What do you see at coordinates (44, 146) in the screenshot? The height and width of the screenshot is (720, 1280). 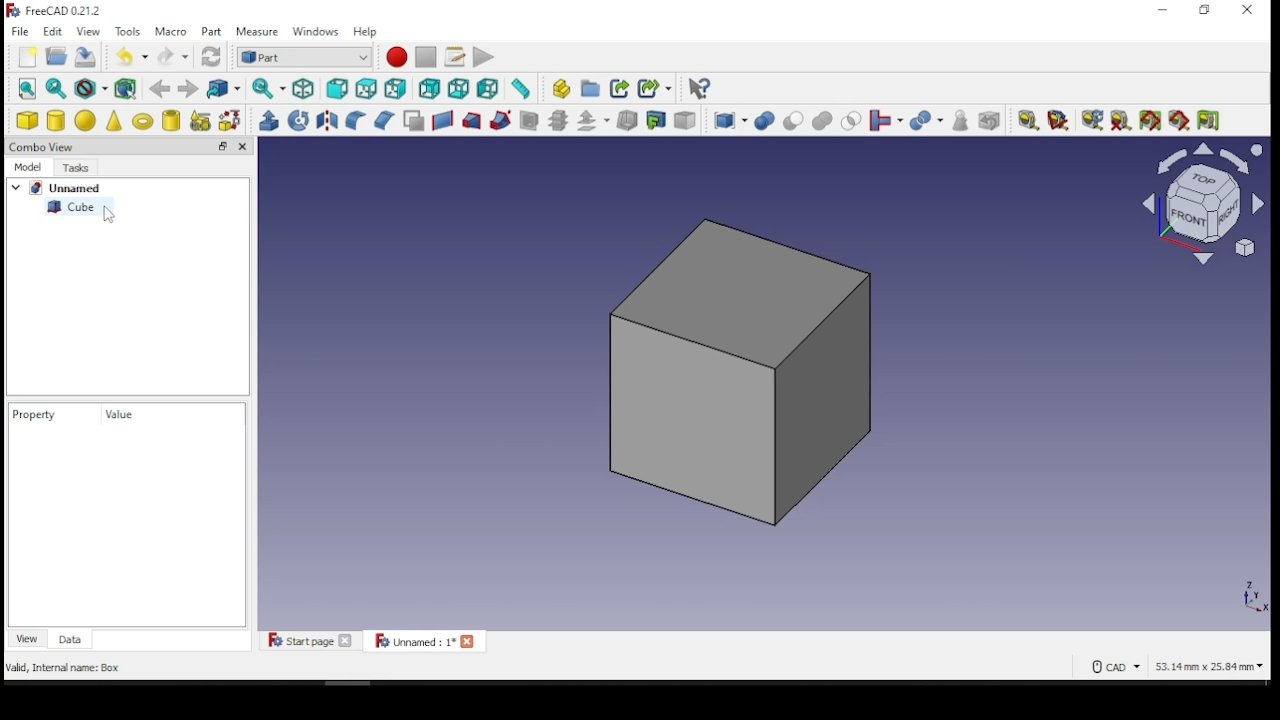 I see `combo view` at bounding box center [44, 146].